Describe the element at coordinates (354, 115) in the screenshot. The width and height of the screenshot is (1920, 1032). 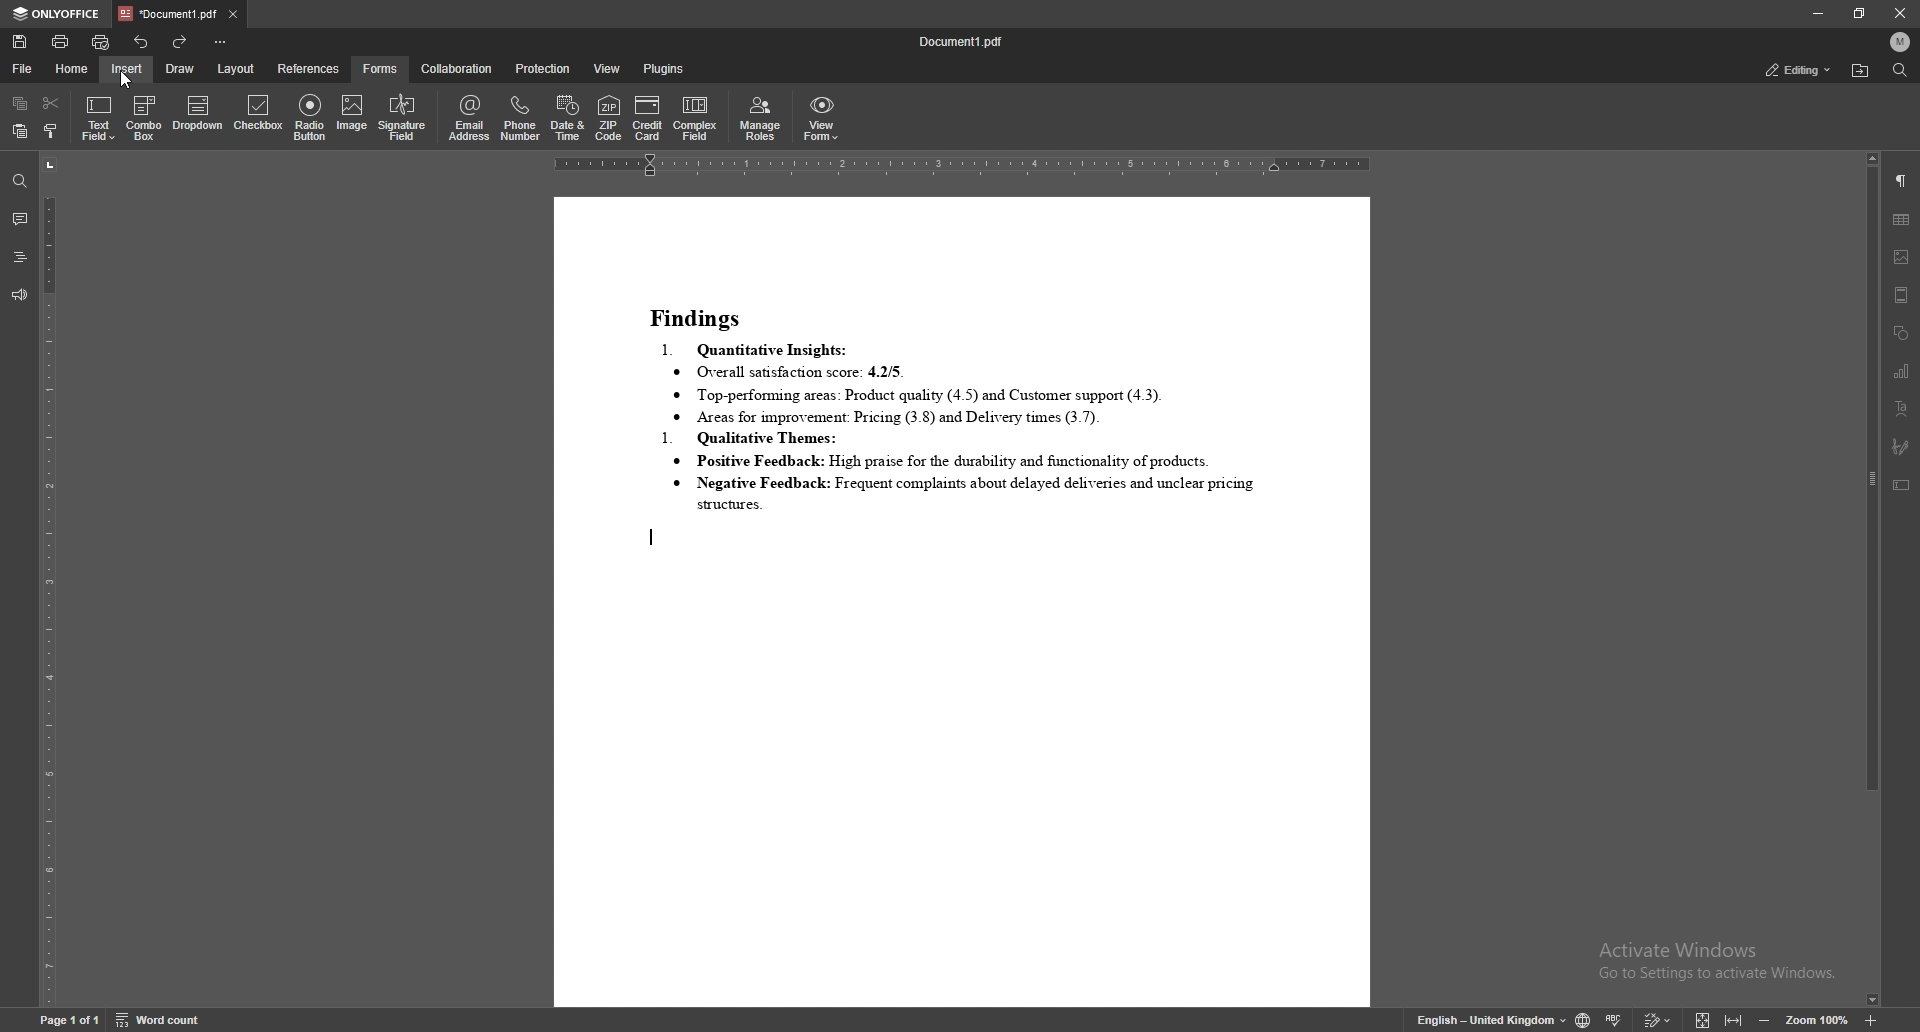
I see `image` at that location.